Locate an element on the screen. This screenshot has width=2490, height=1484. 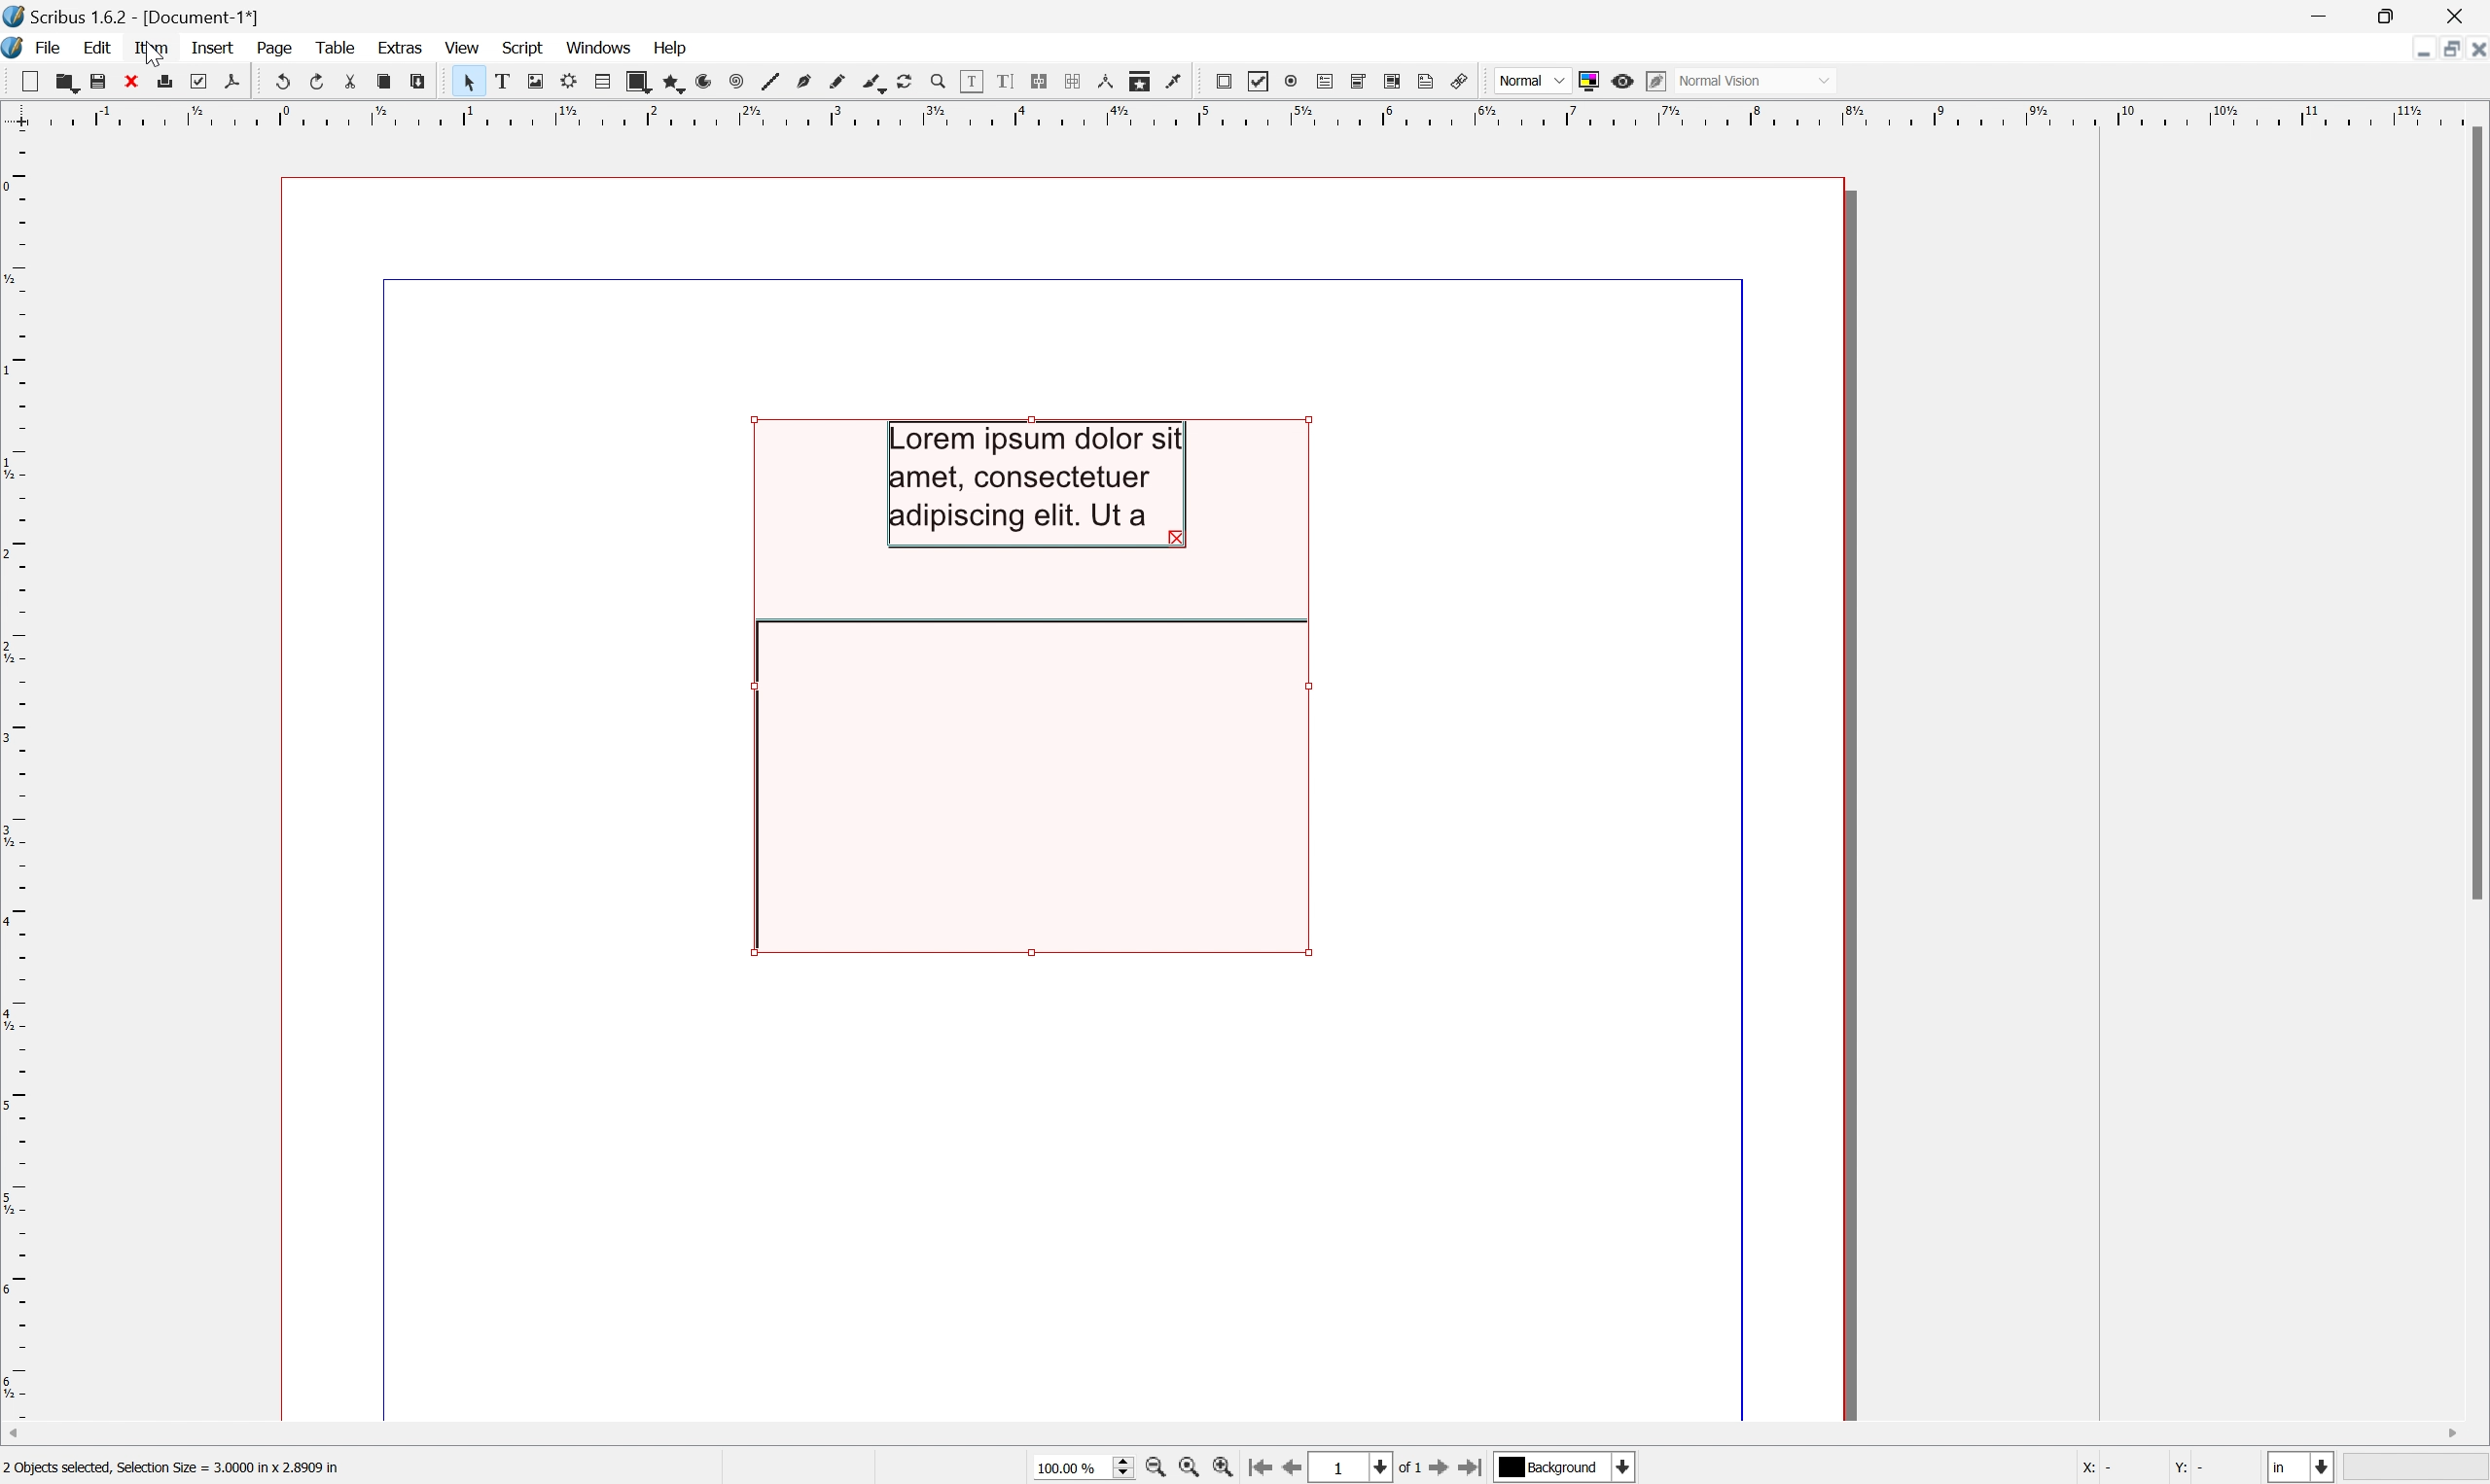
PDF list box is located at coordinates (1393, 81).